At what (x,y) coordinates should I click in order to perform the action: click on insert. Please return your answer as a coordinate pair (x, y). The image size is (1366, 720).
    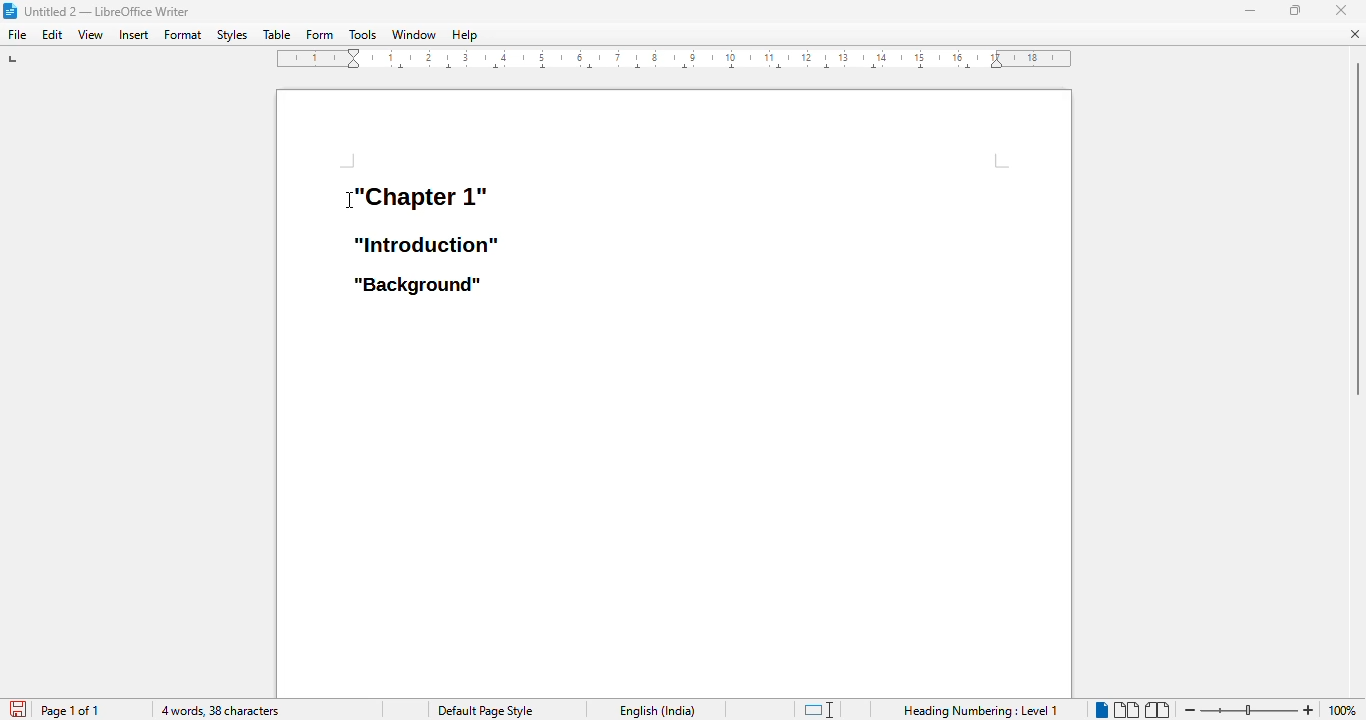
    Looking at the image, I should click on (133, 34).